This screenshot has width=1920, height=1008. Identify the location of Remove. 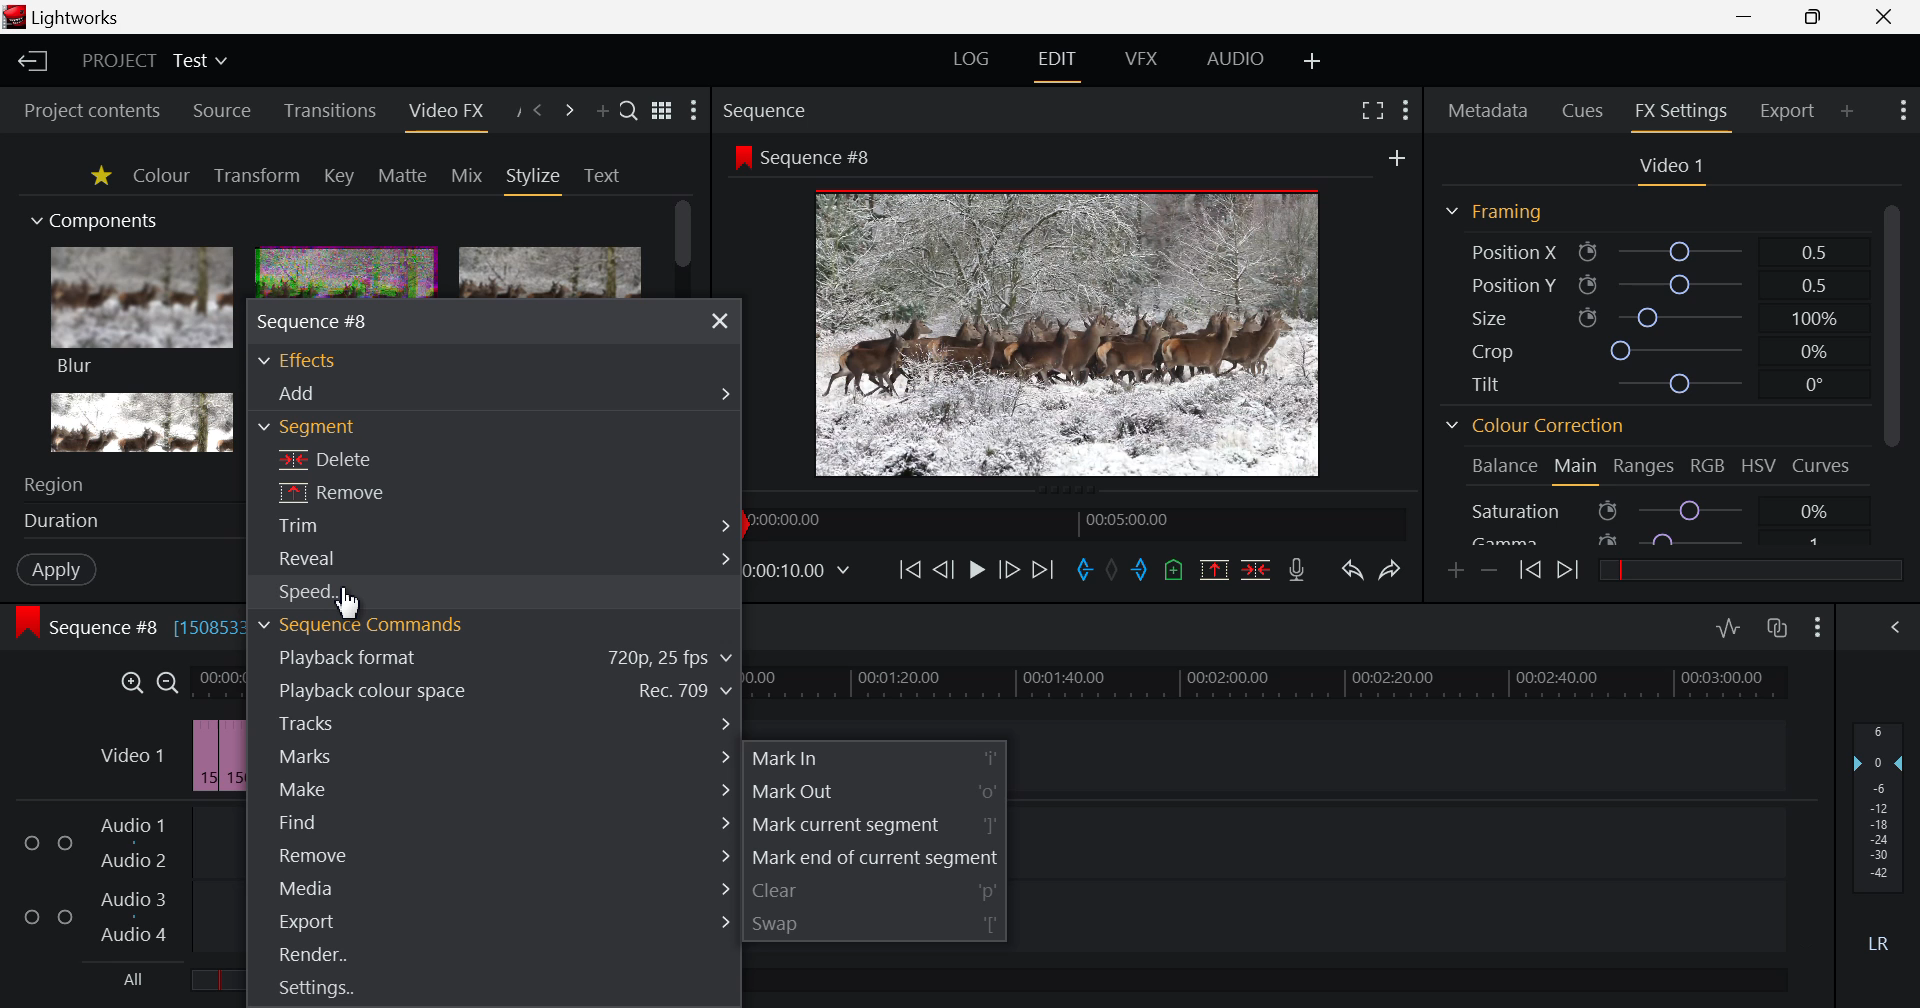
(494, 855).